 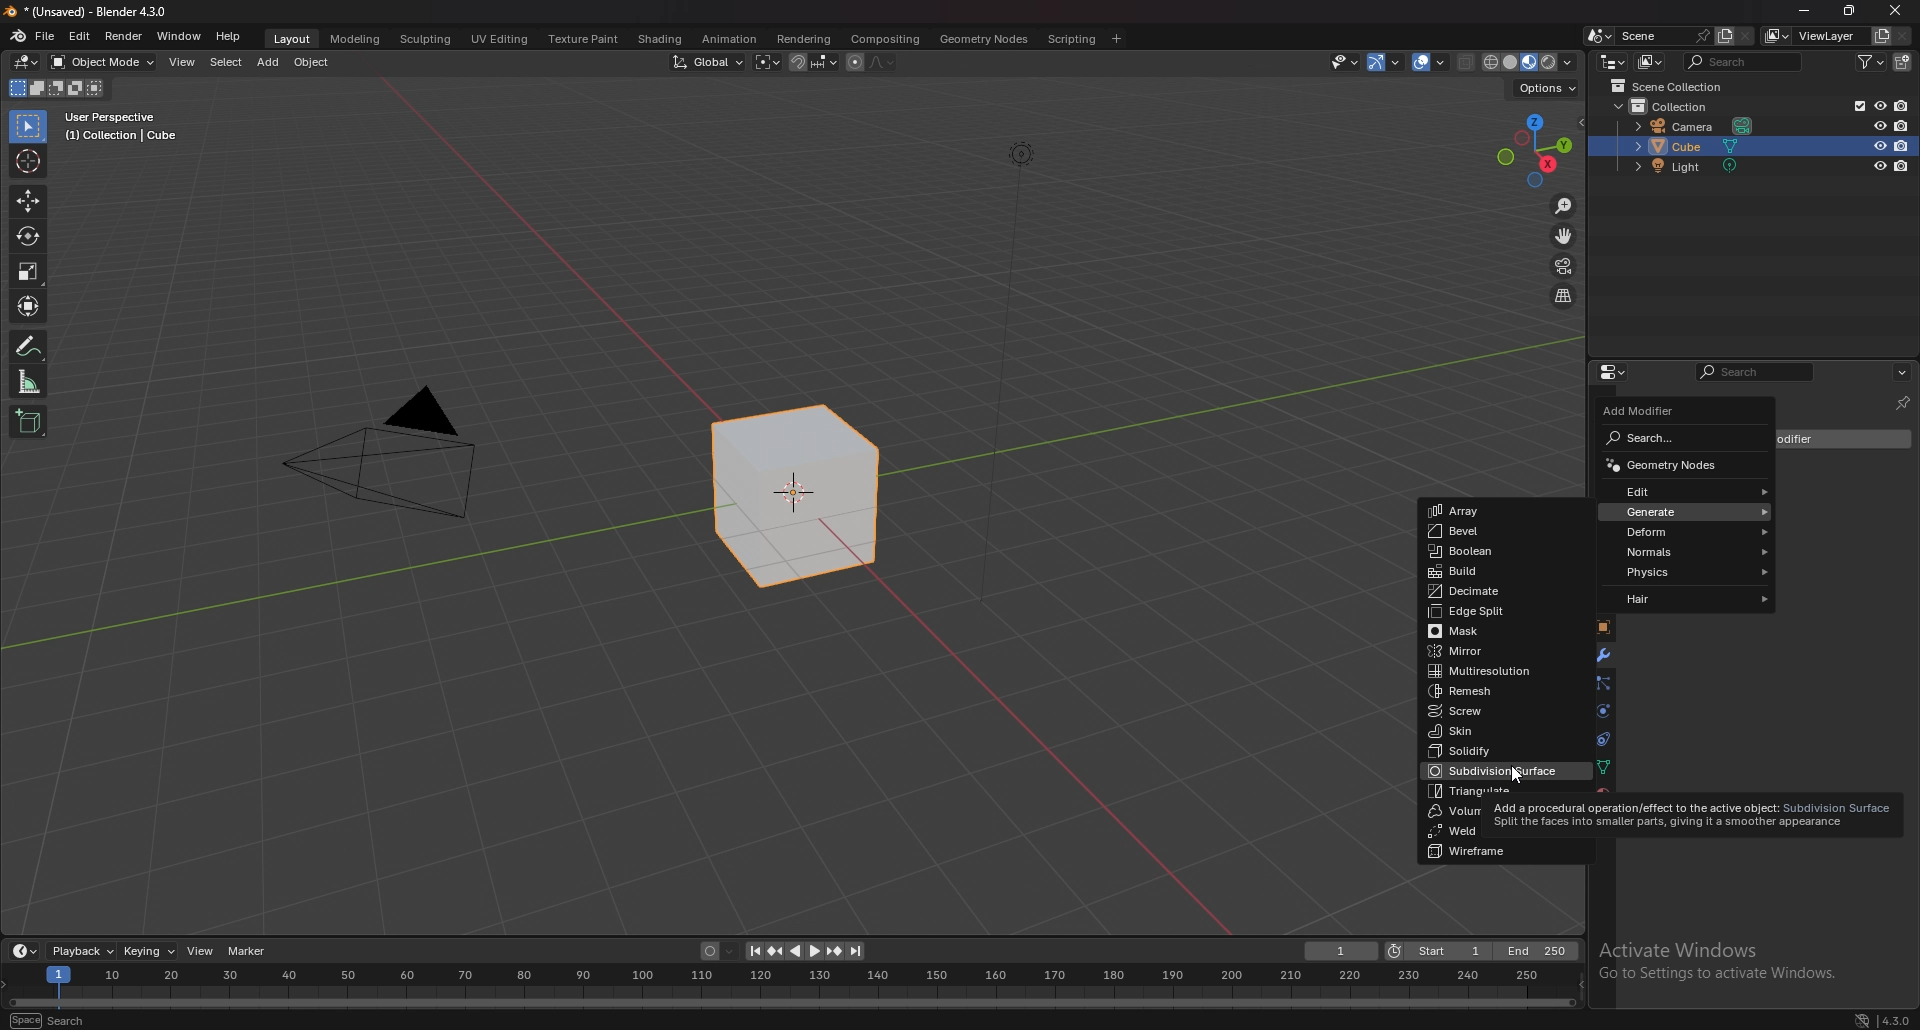 What do you see at coordinates (427, 40) in the screenshot?
I see `sculpting` at bounding box center [427, 40].